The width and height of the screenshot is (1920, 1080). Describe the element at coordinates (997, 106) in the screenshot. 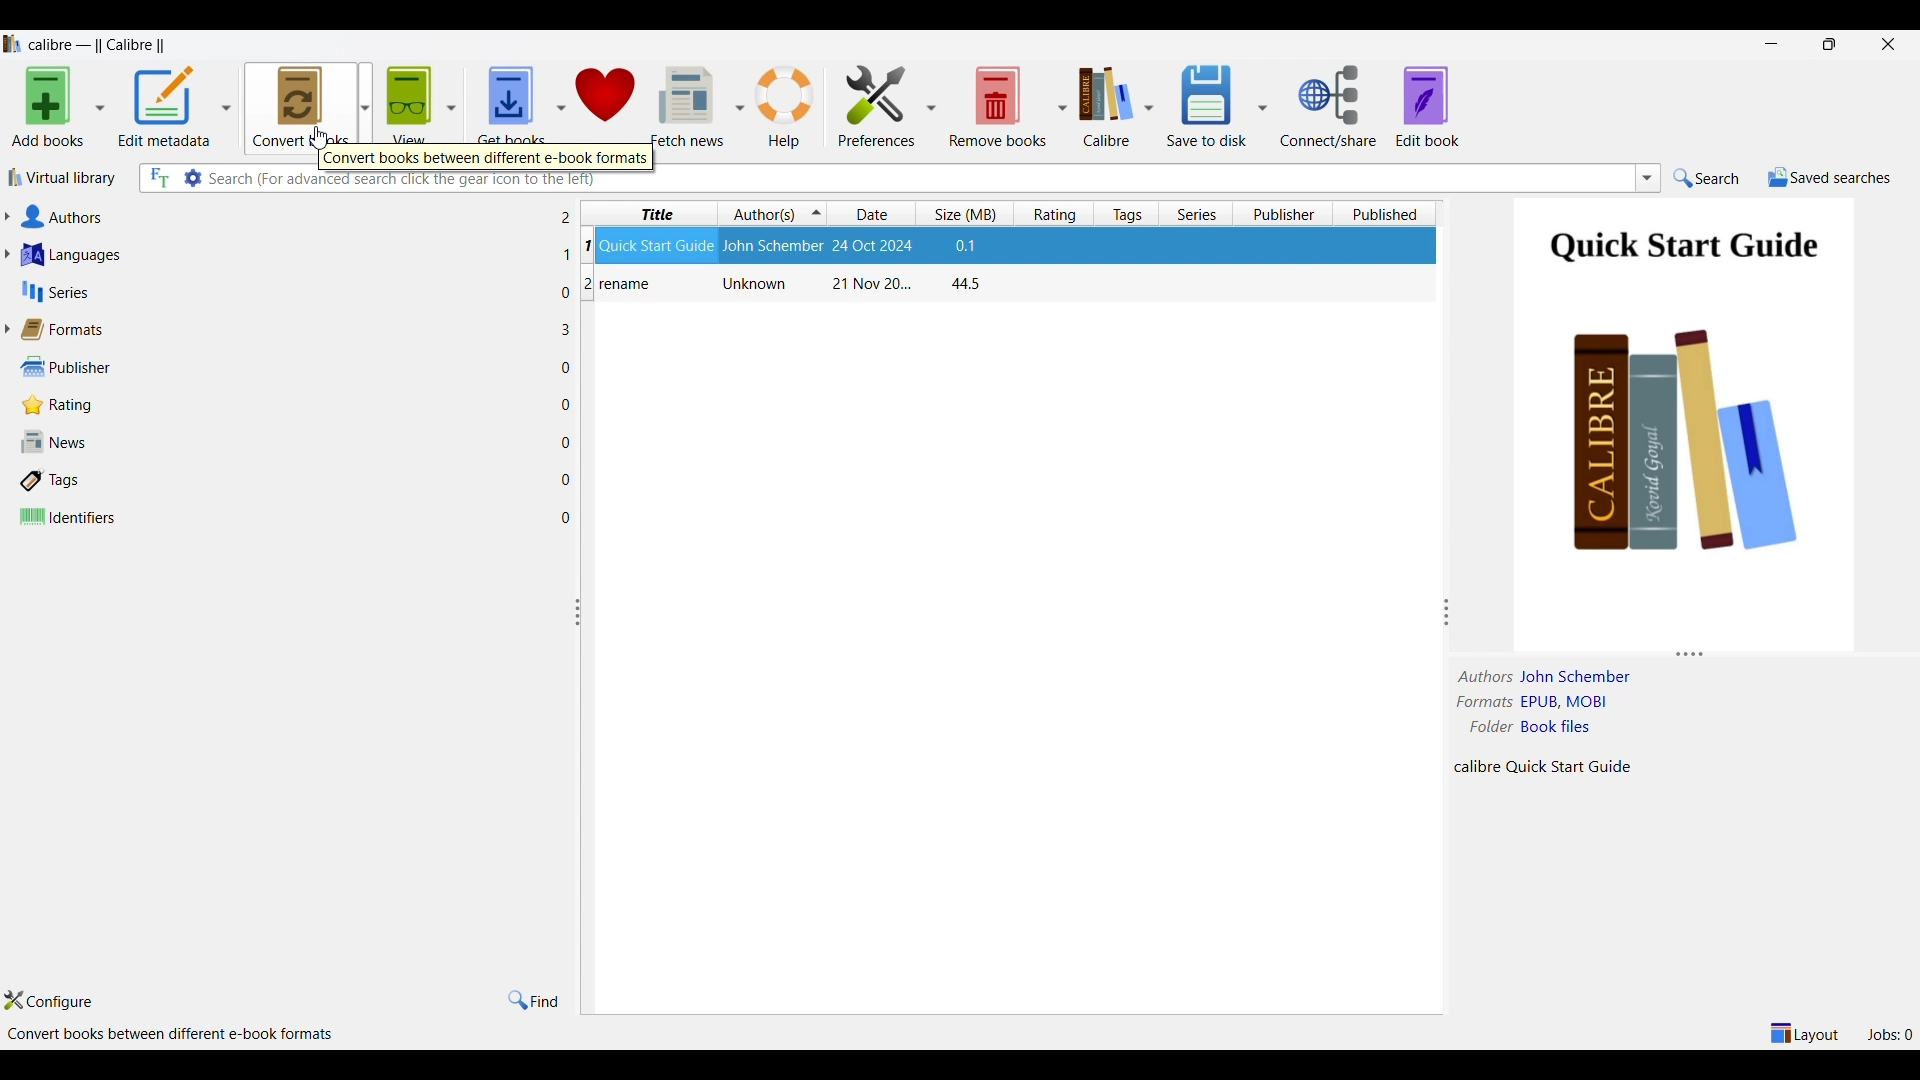

I see `Remove books` at that location.